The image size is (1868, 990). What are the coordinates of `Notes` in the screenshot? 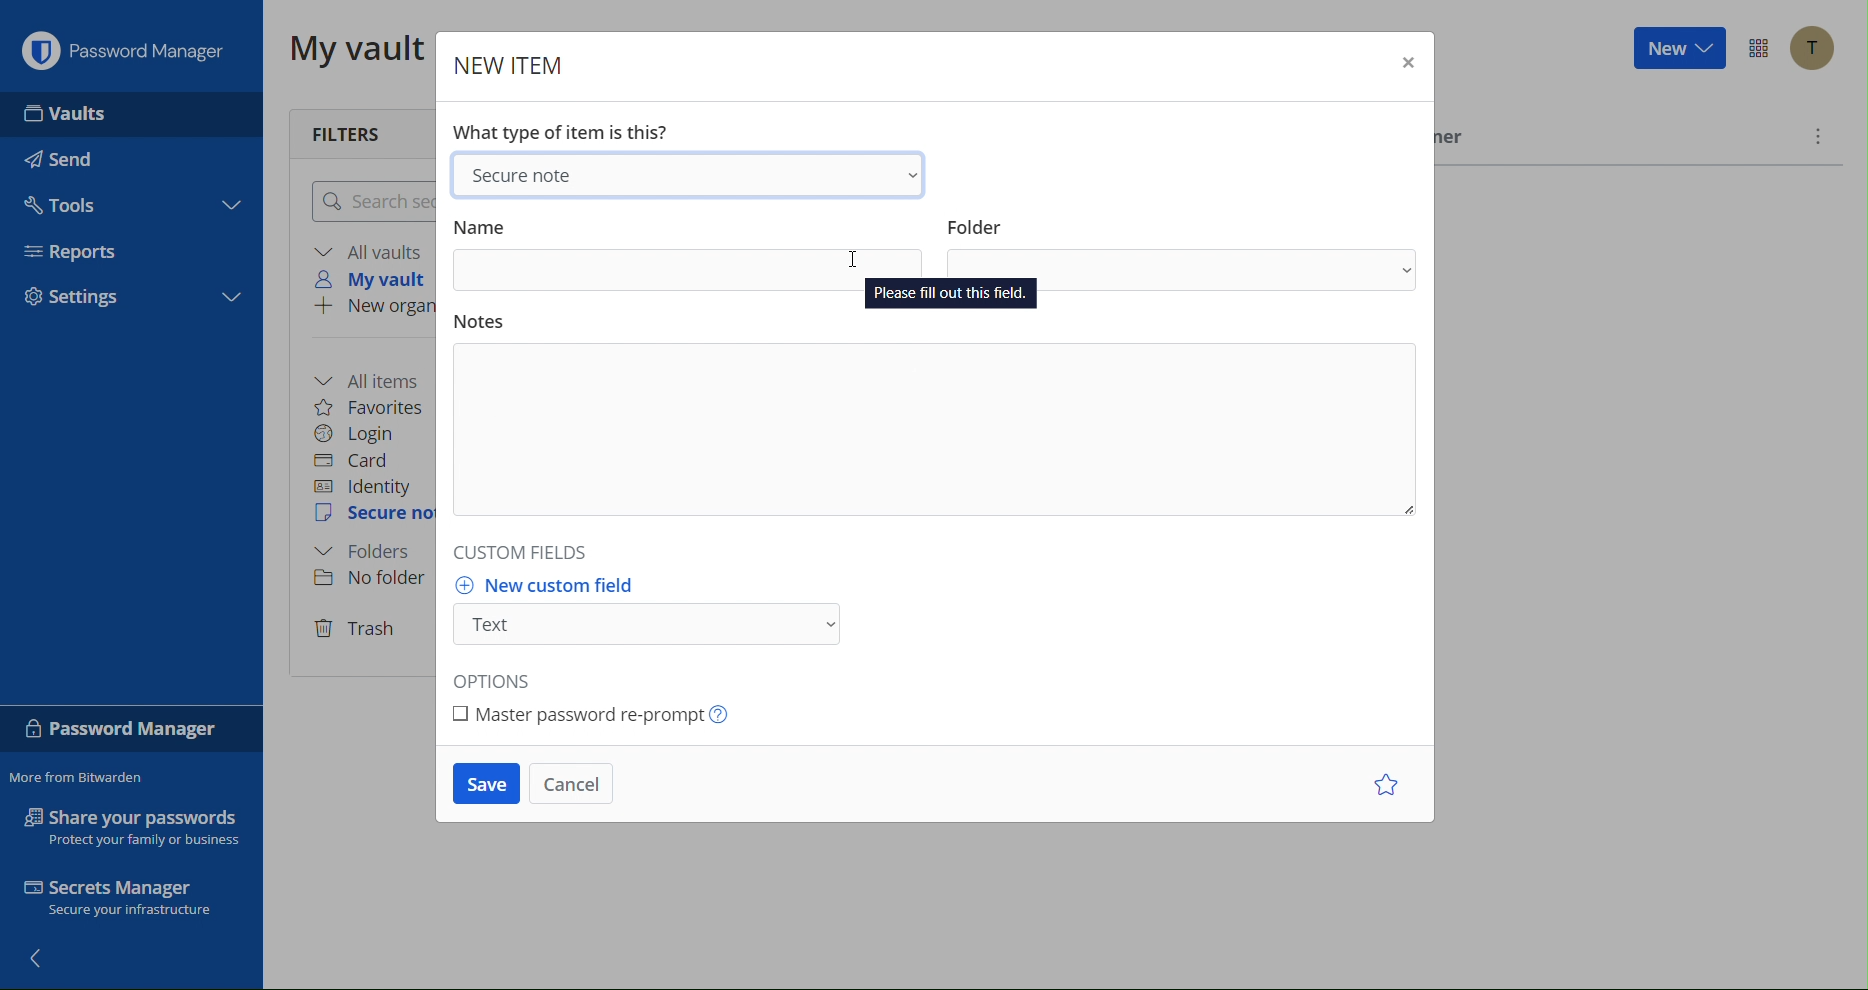 It's located at (933, 424).